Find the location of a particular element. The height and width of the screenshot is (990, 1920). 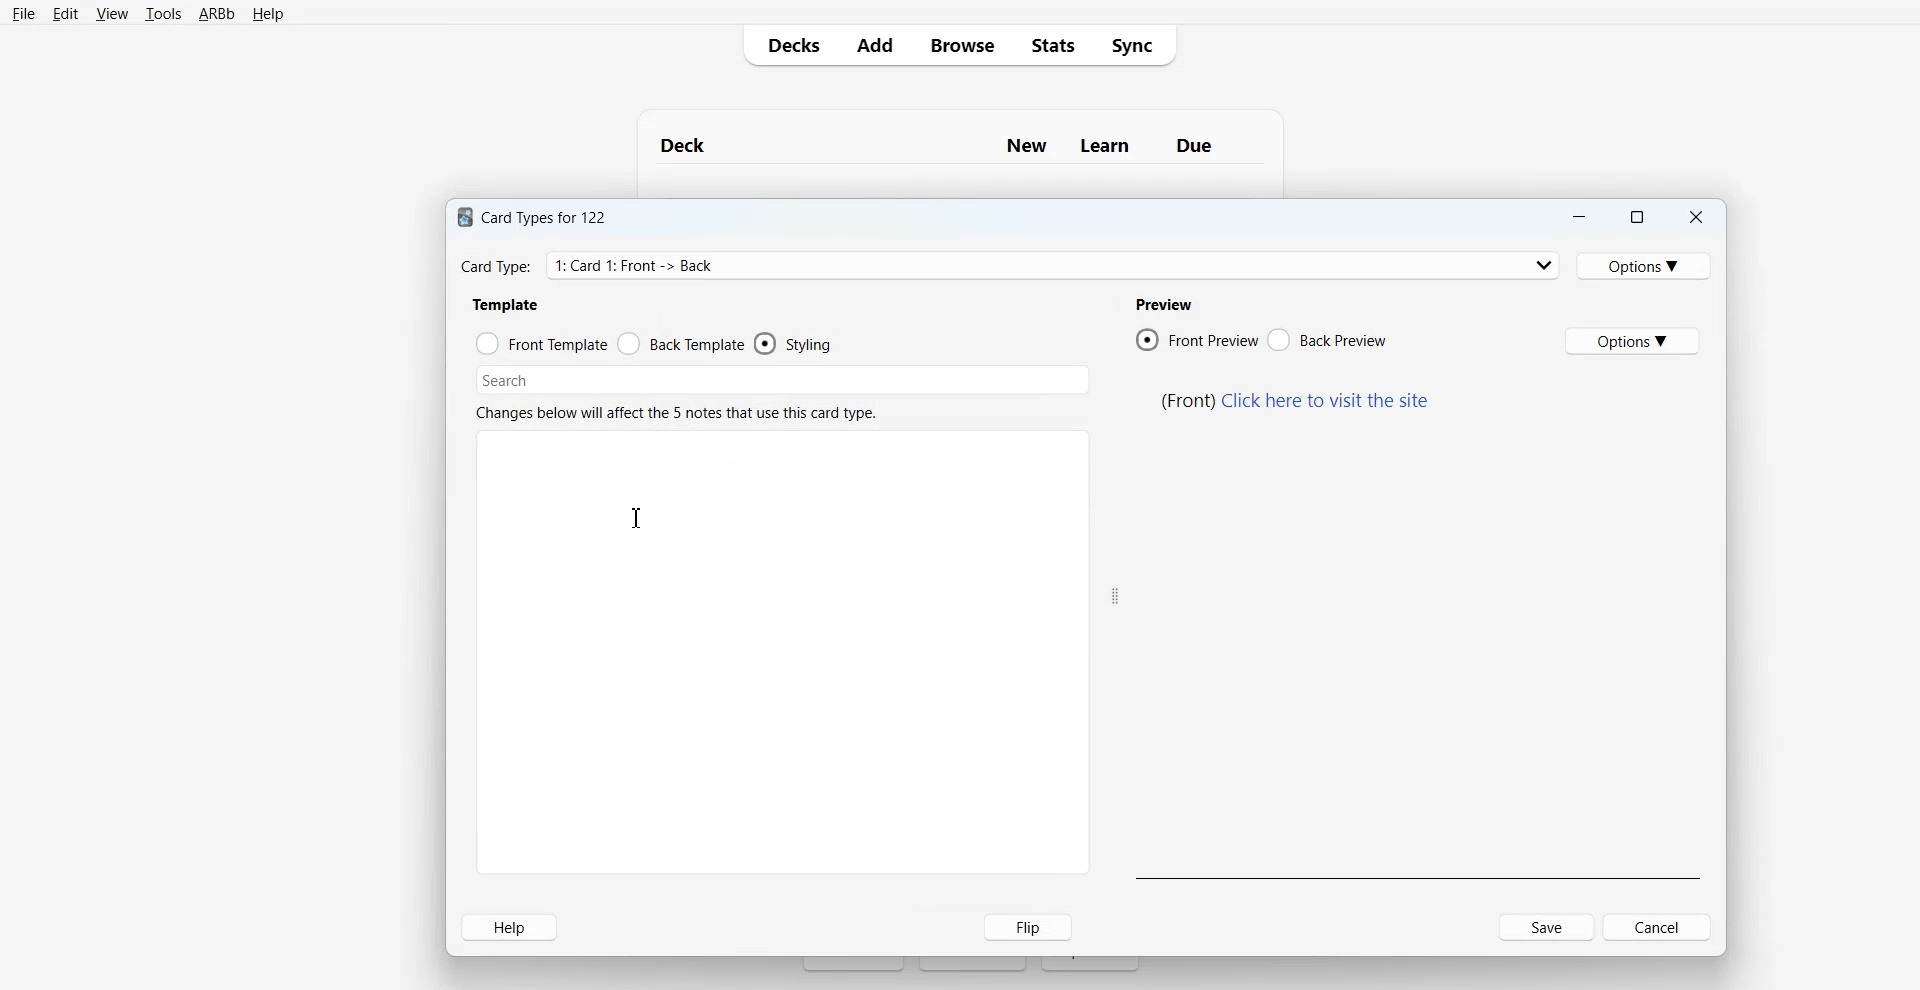

Text 1 is located at coordinates (949, 144).